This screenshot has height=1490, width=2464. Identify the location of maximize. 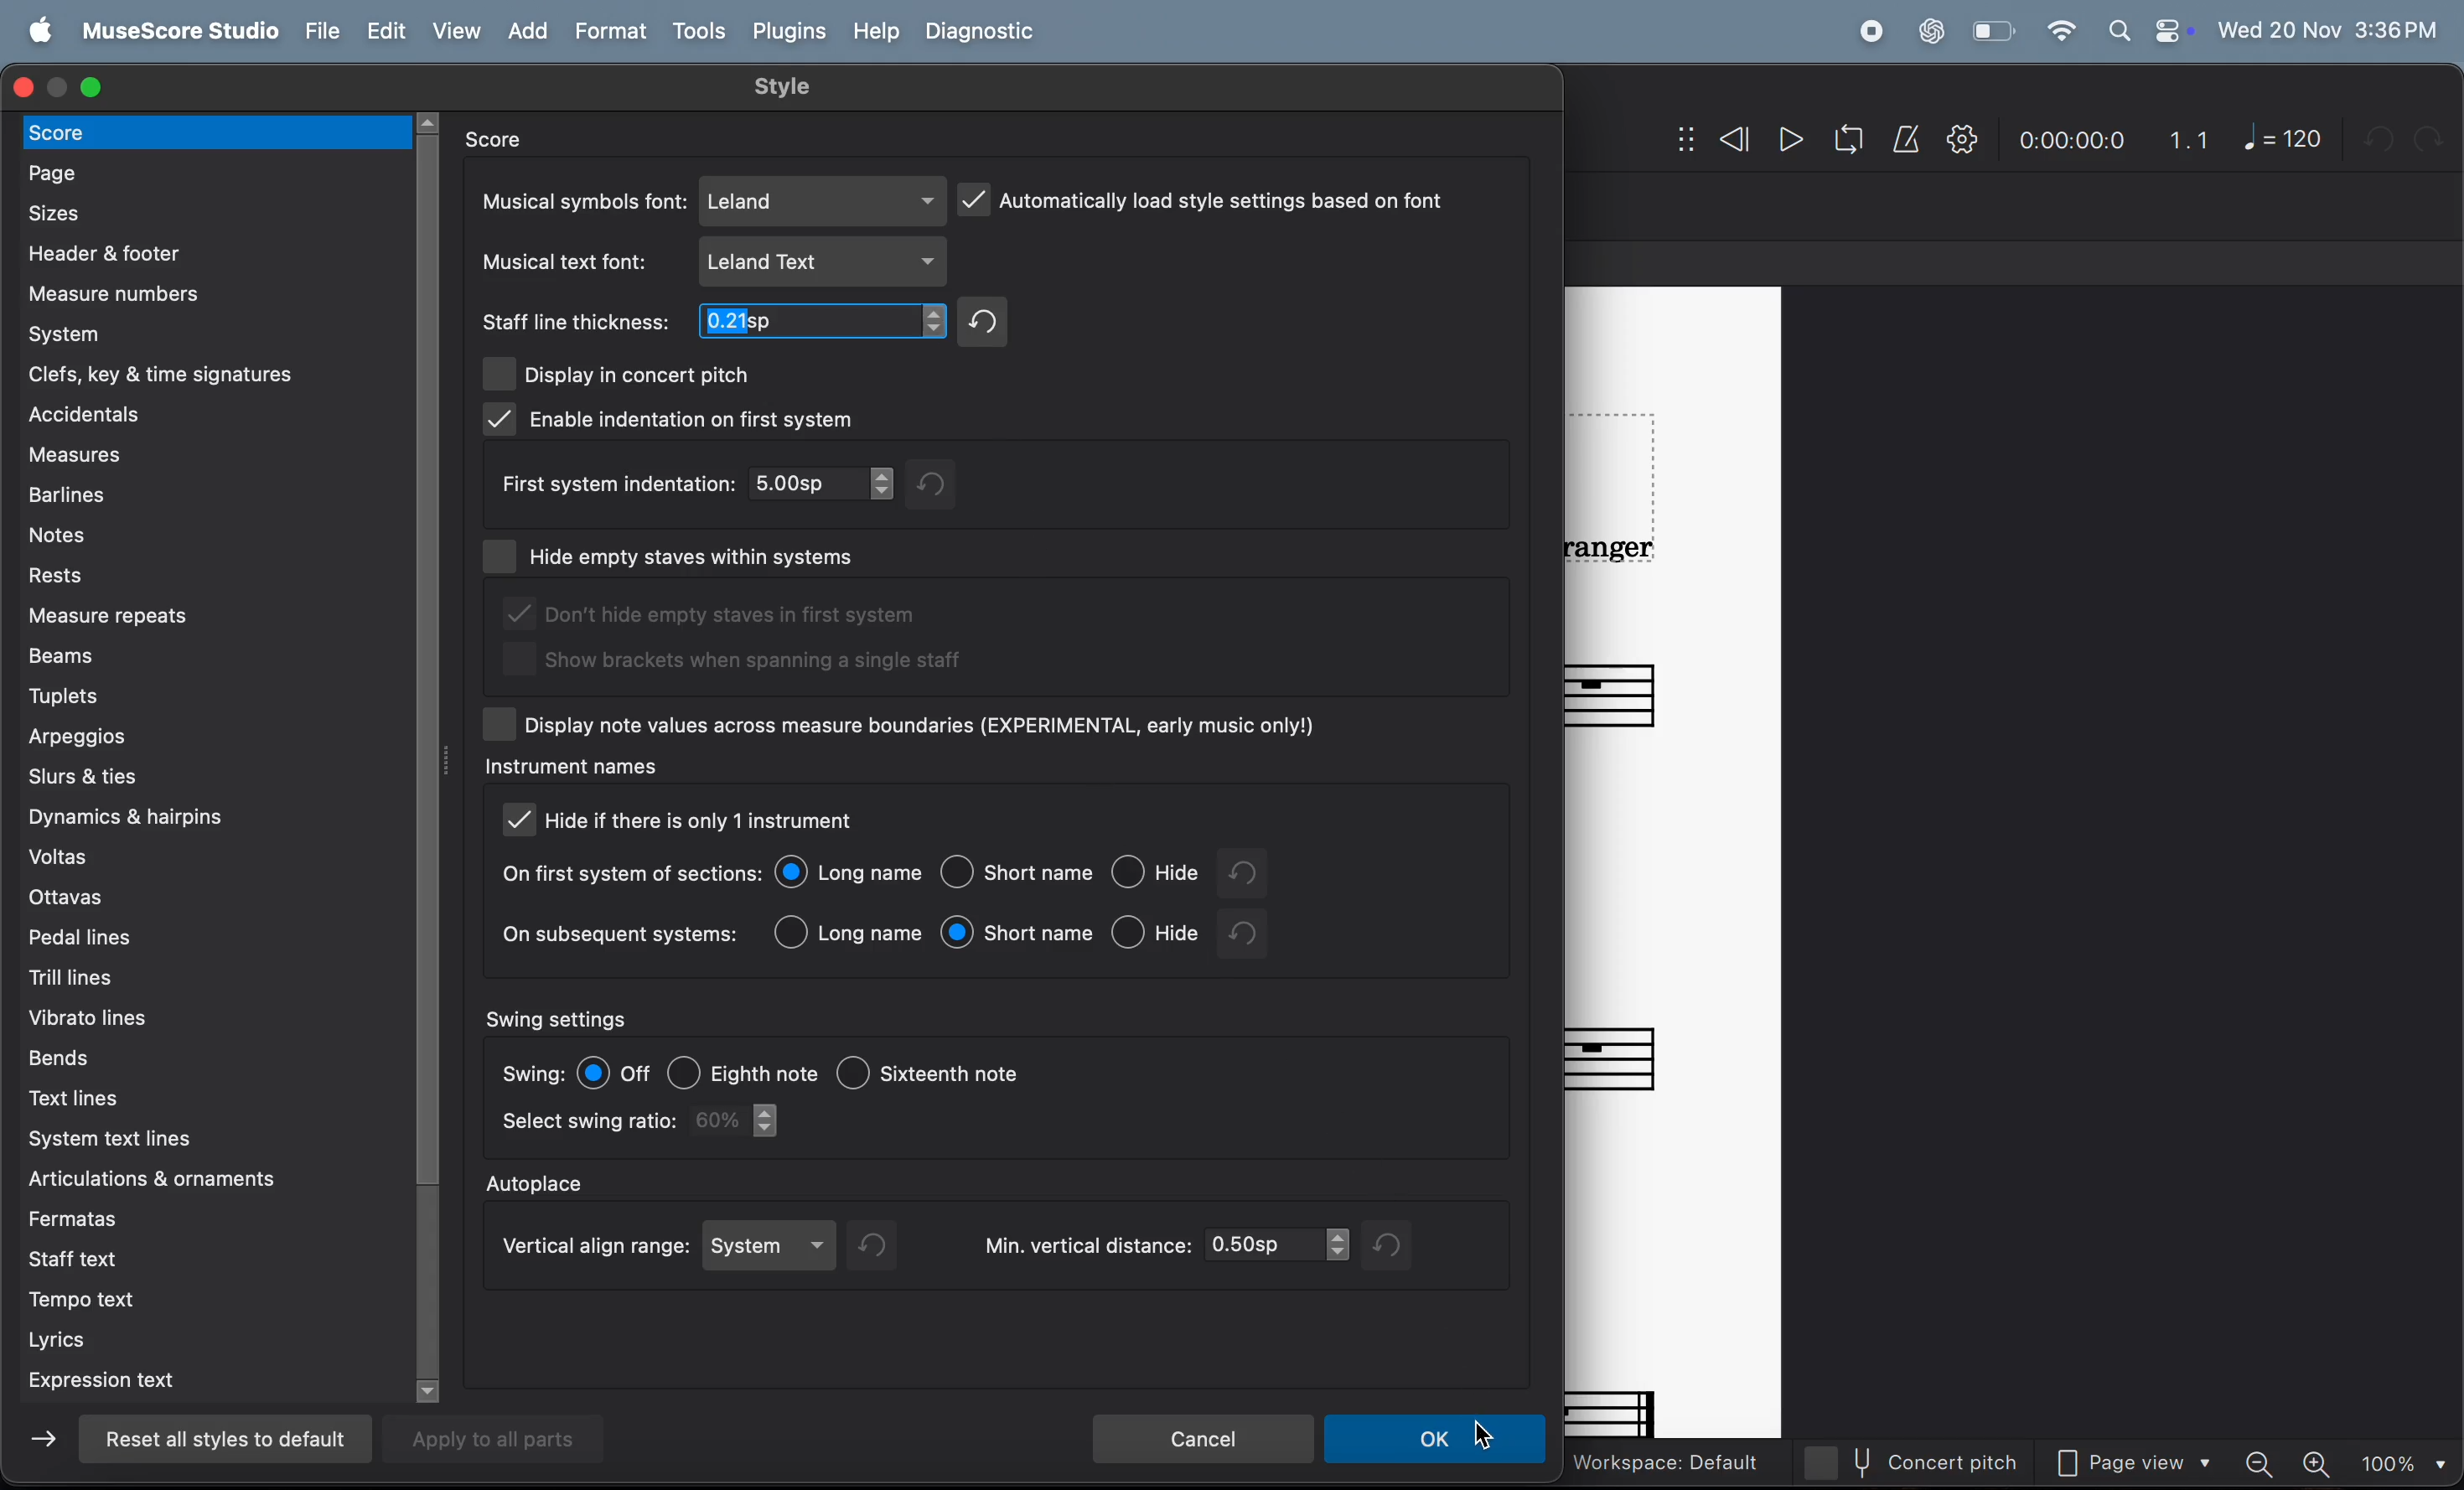
(94, 84).